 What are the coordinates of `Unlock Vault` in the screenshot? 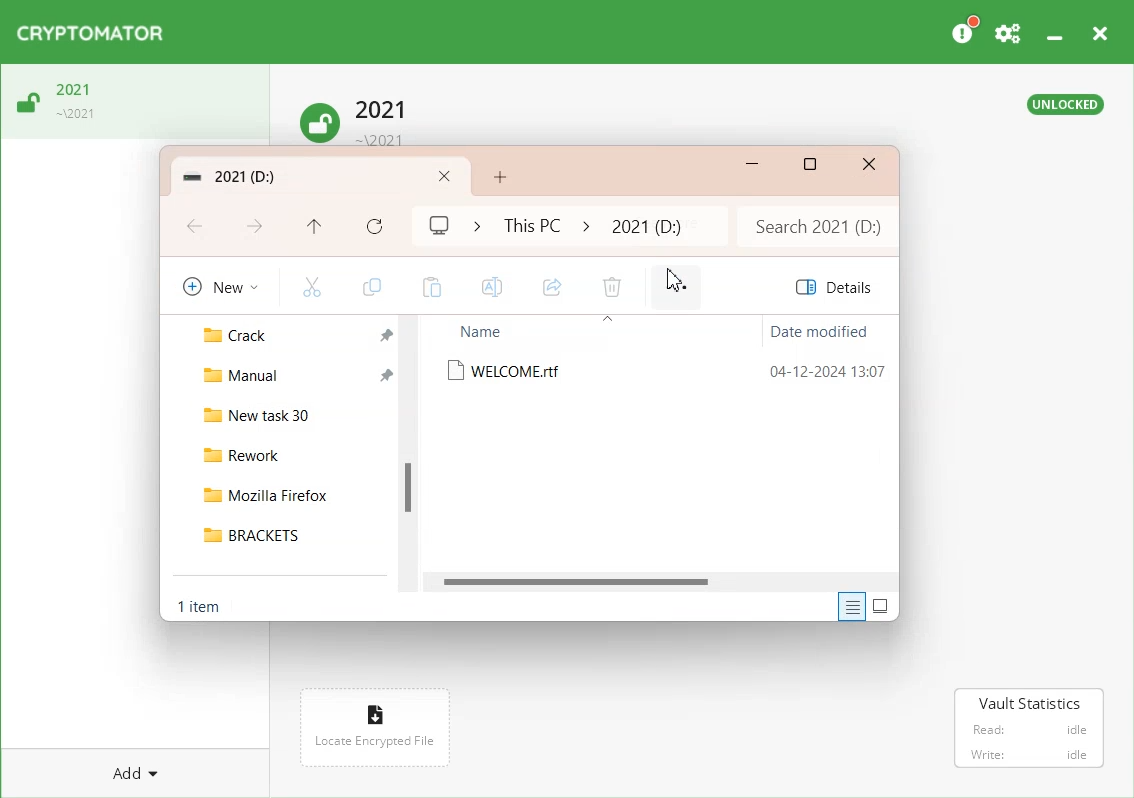 It's located at (354, 119).